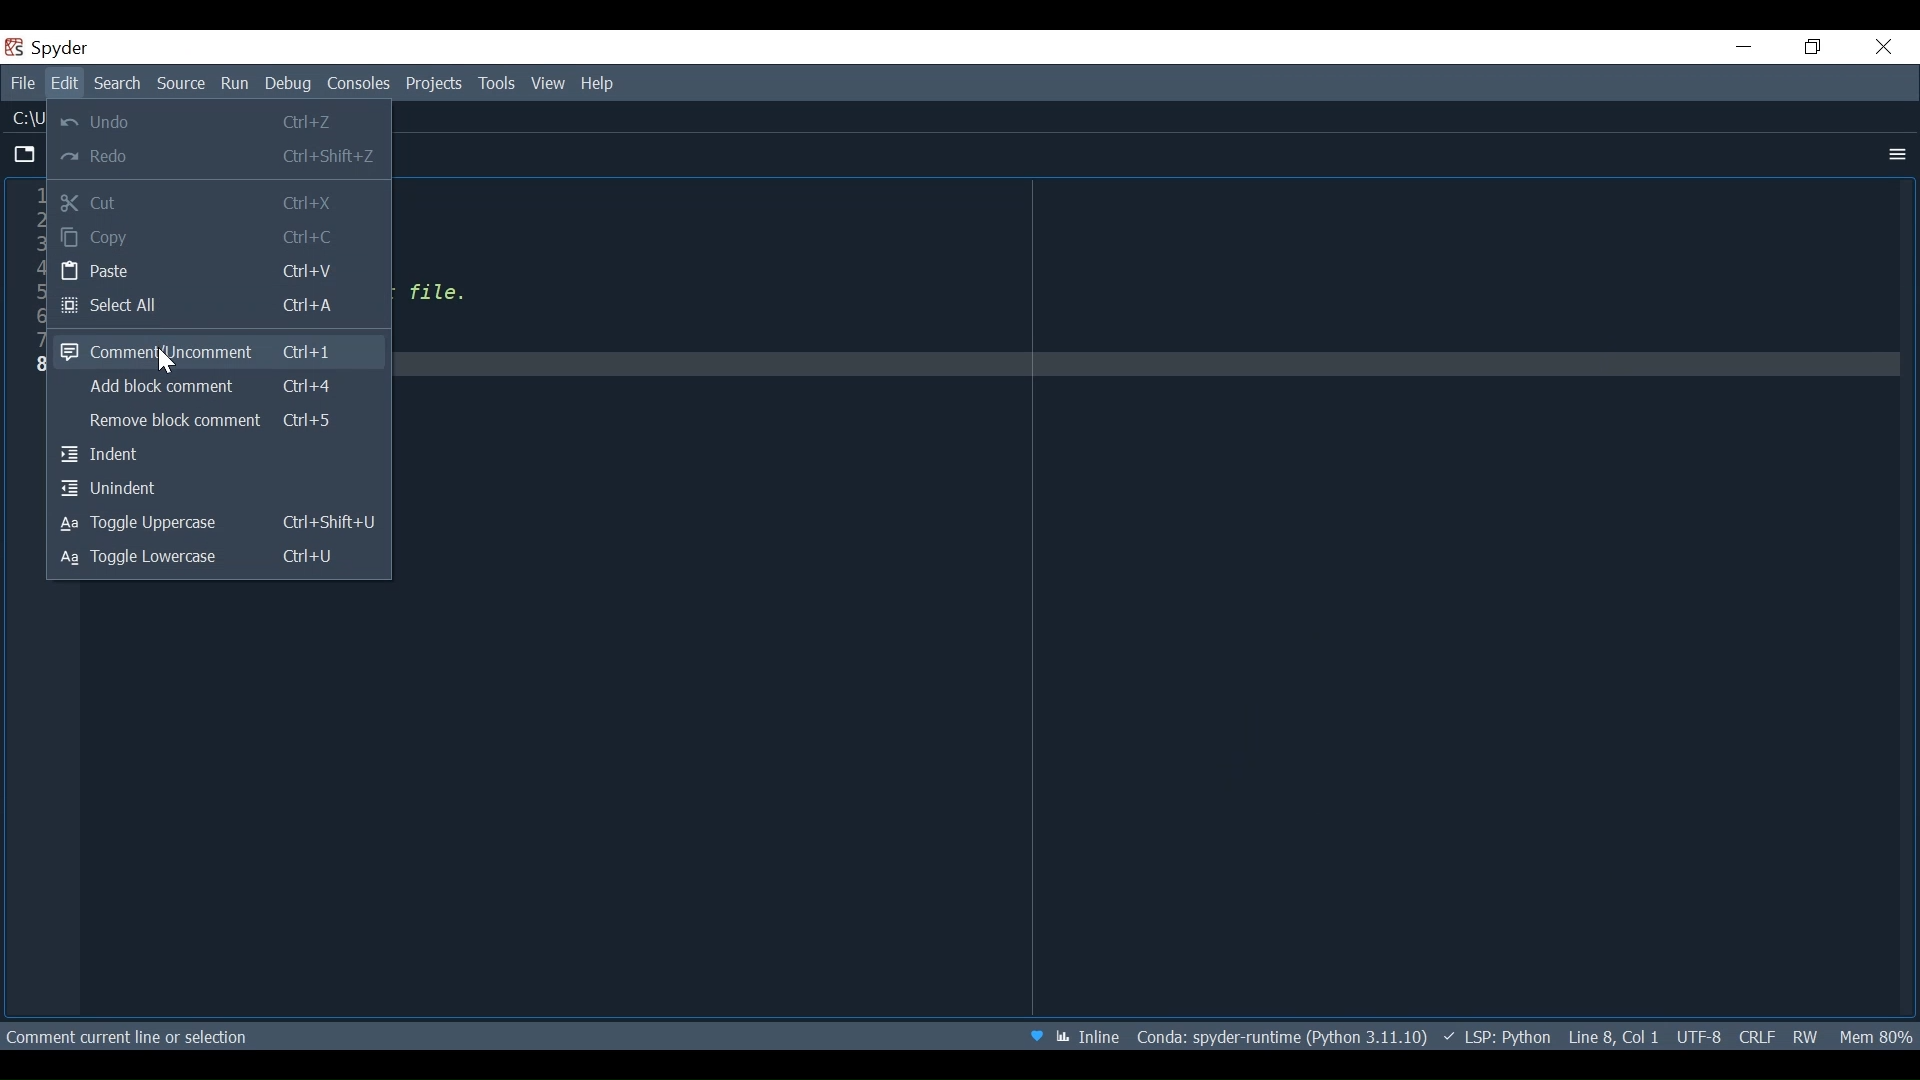 The height and width of the screenshot is (1080, 1920). Describe the element at coordinates (1894, 154) in the screenshot. I see `More Options` at that location.